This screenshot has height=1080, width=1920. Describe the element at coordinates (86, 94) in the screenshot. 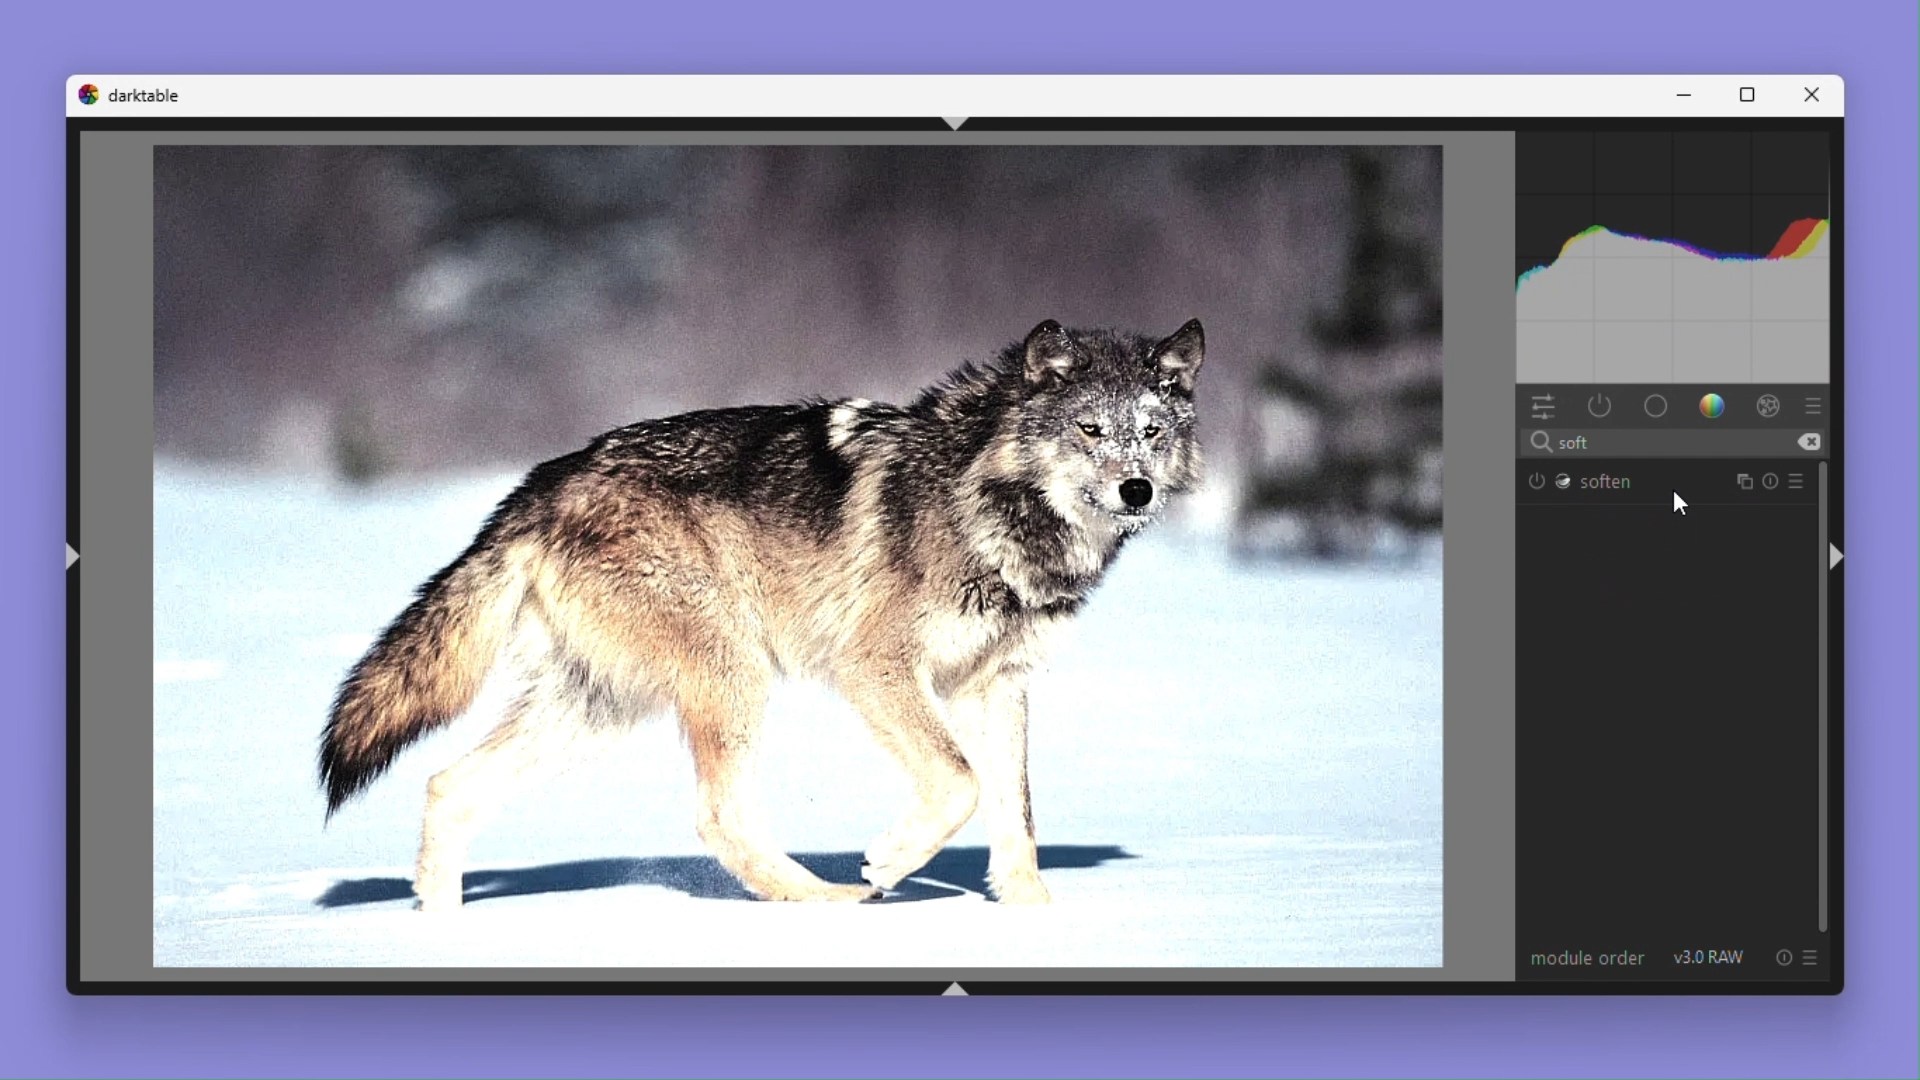

I see `logo` at that location.